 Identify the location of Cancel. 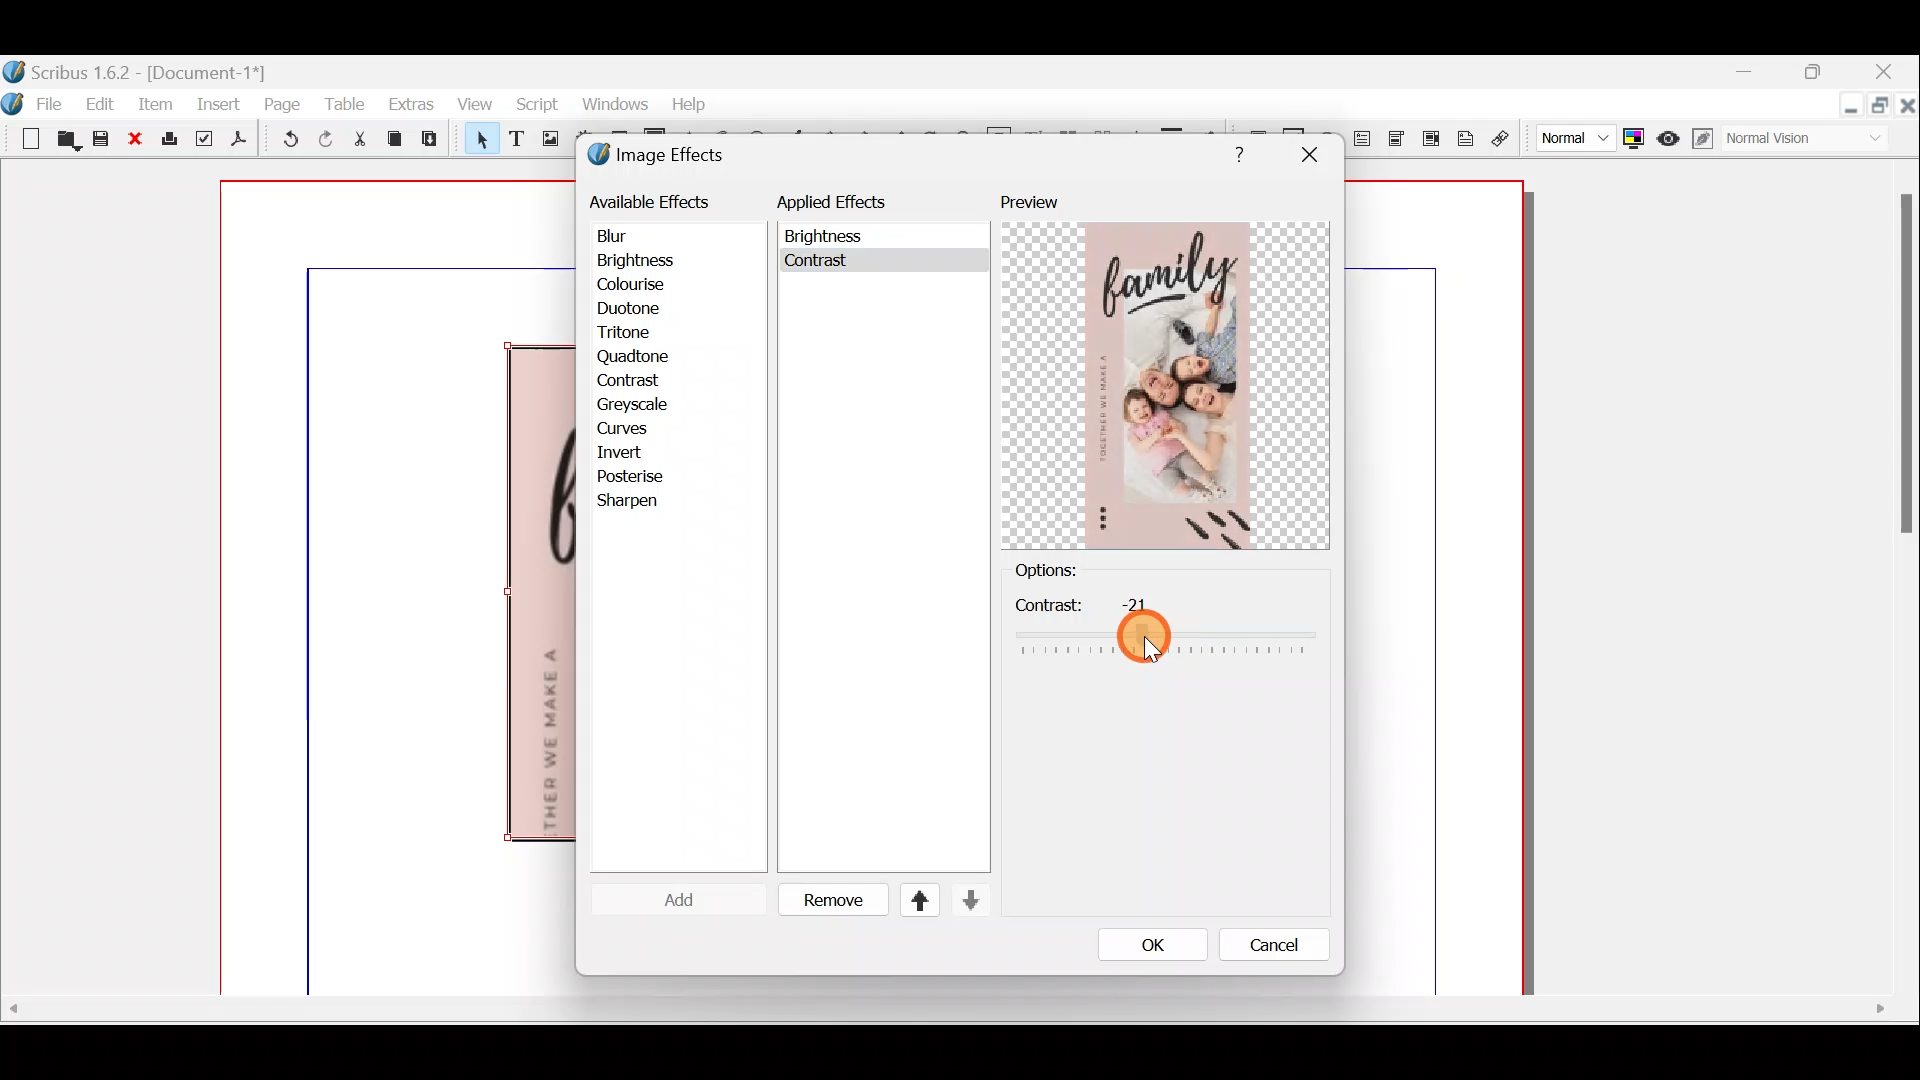
(1261, 949).